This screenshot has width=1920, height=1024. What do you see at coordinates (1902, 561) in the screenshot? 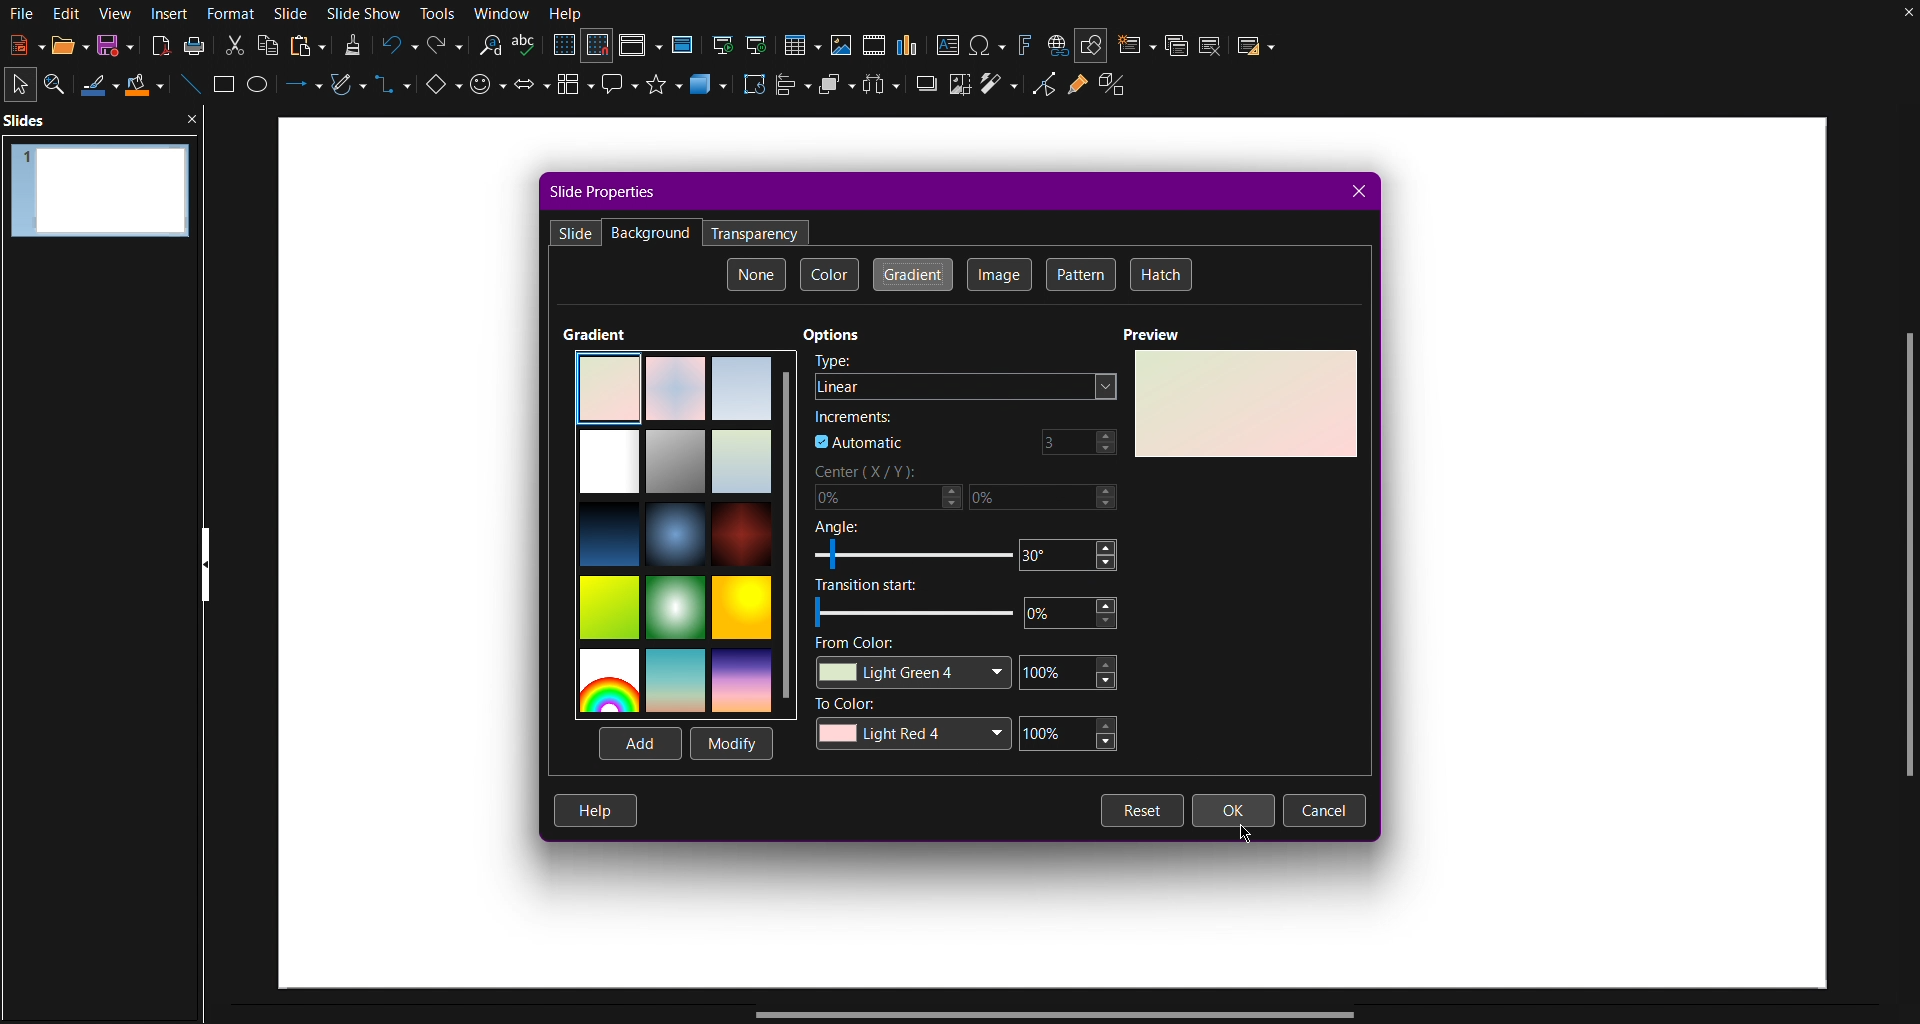
I see `Scrollbar` at bounding box center [1902, 561].